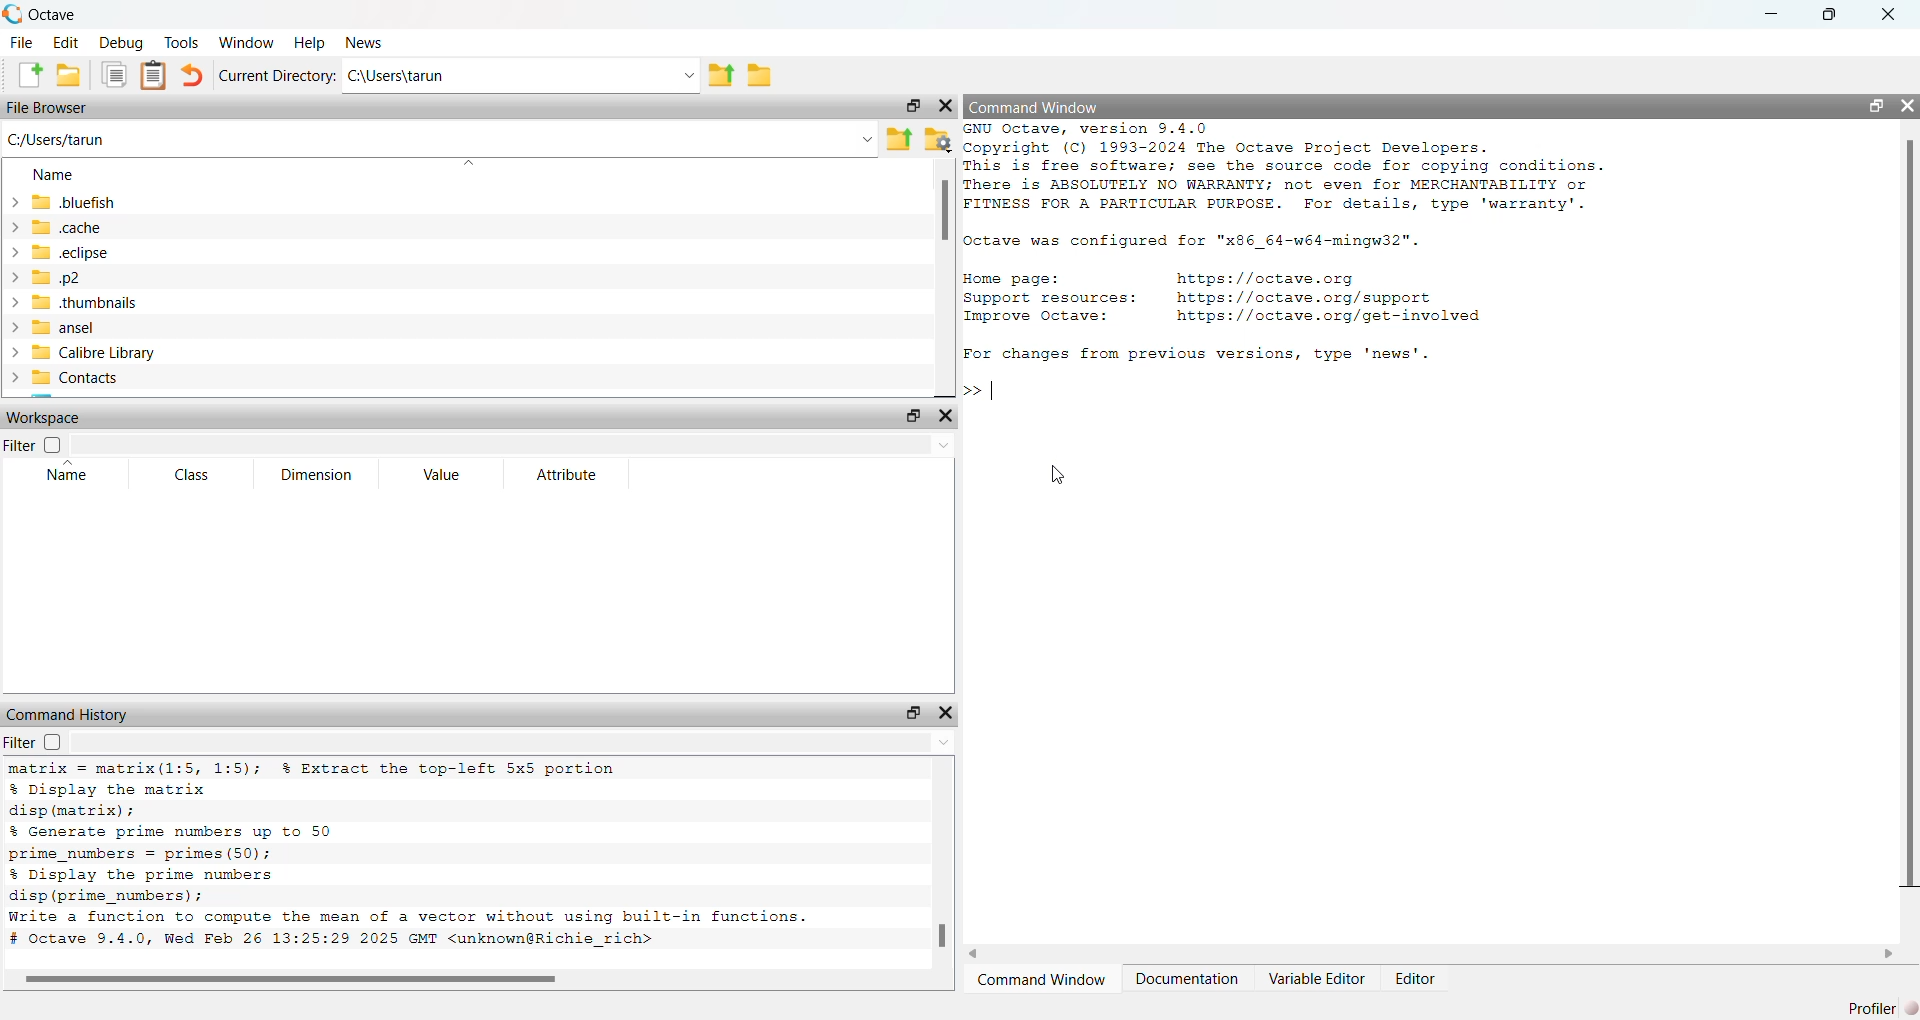  What do you see at coordinates (15, 290) in the screenshot?
I see `expand/collapse` at bounding box center [15, 290].